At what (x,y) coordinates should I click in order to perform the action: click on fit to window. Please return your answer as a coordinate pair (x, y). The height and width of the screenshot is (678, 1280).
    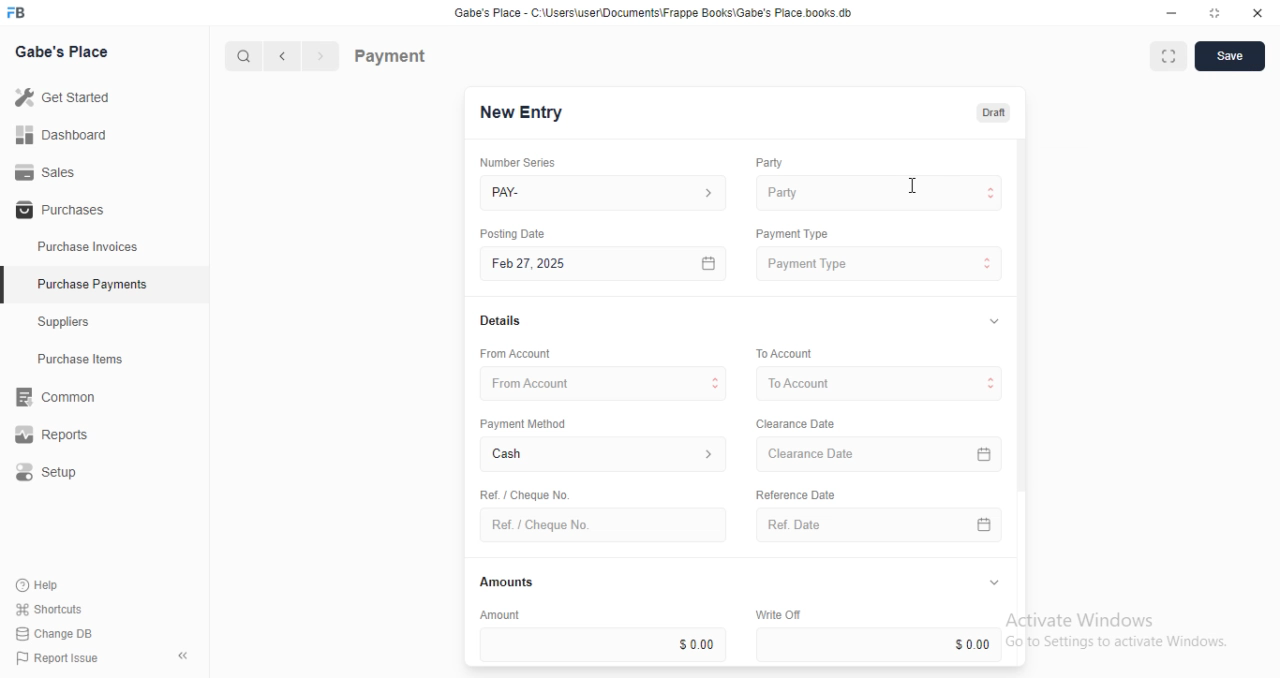
    Looking at the image, I should click on (1168, 58).